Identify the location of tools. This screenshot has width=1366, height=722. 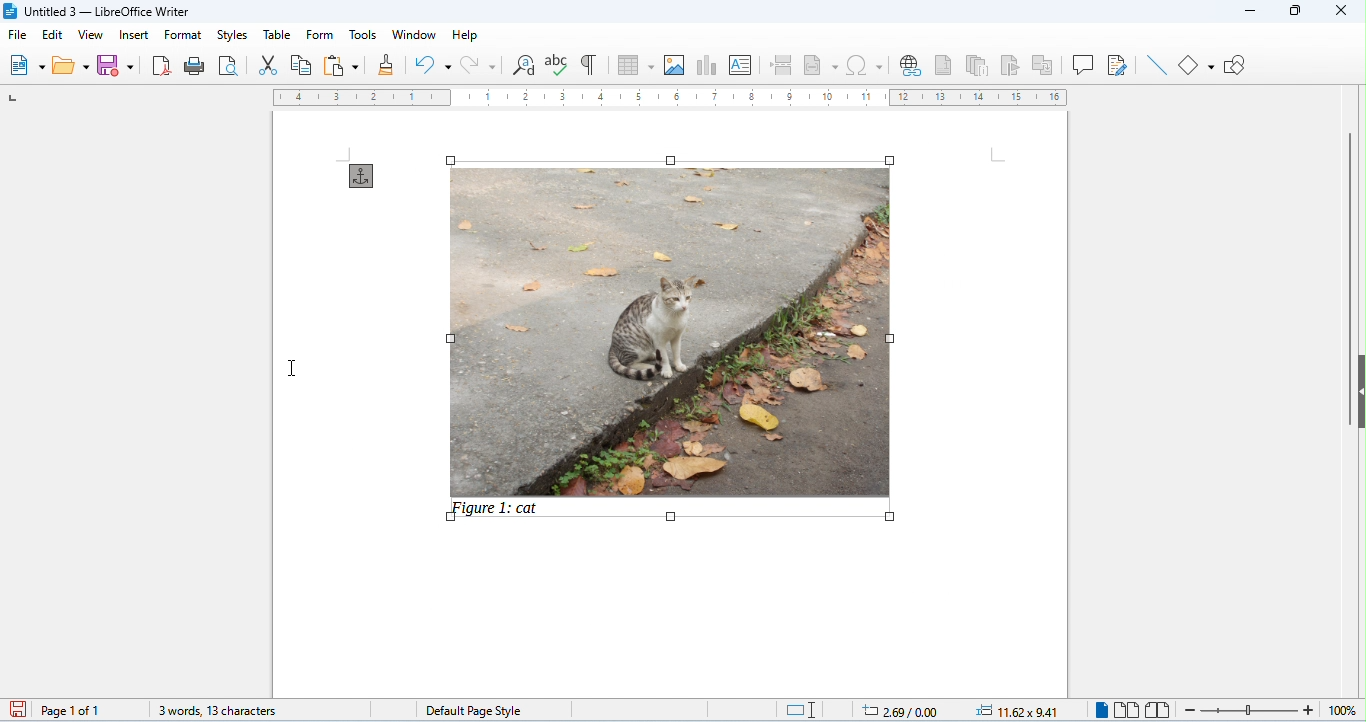
(364, 33).